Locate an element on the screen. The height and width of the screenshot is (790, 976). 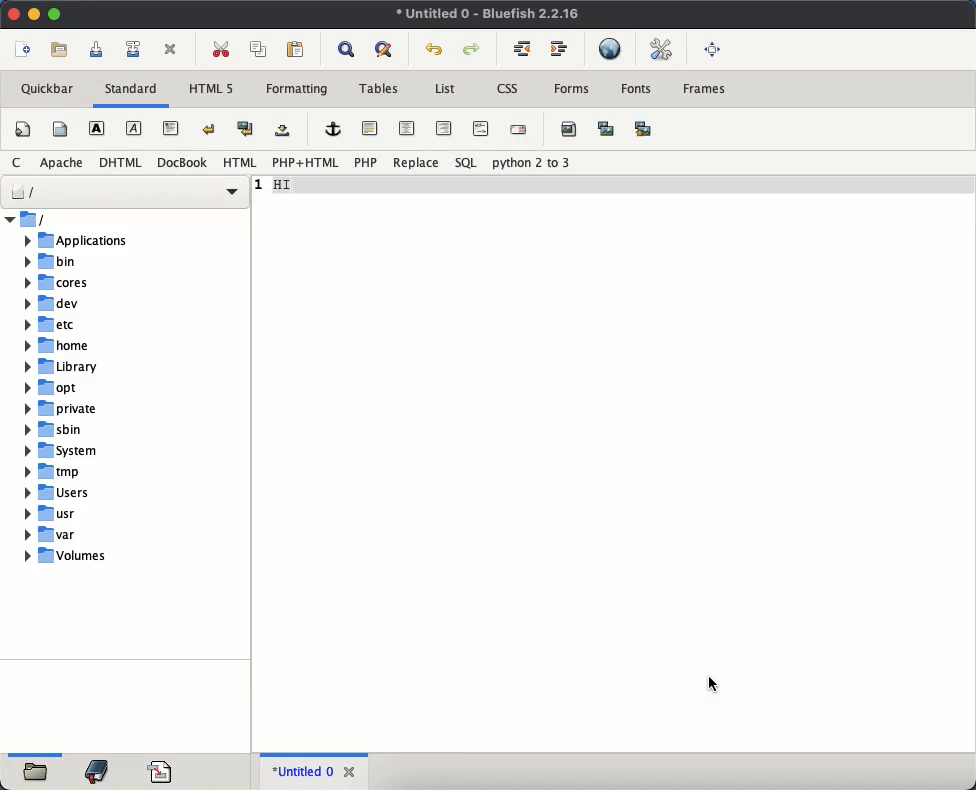
formatting is located at coordinates (297, 89).